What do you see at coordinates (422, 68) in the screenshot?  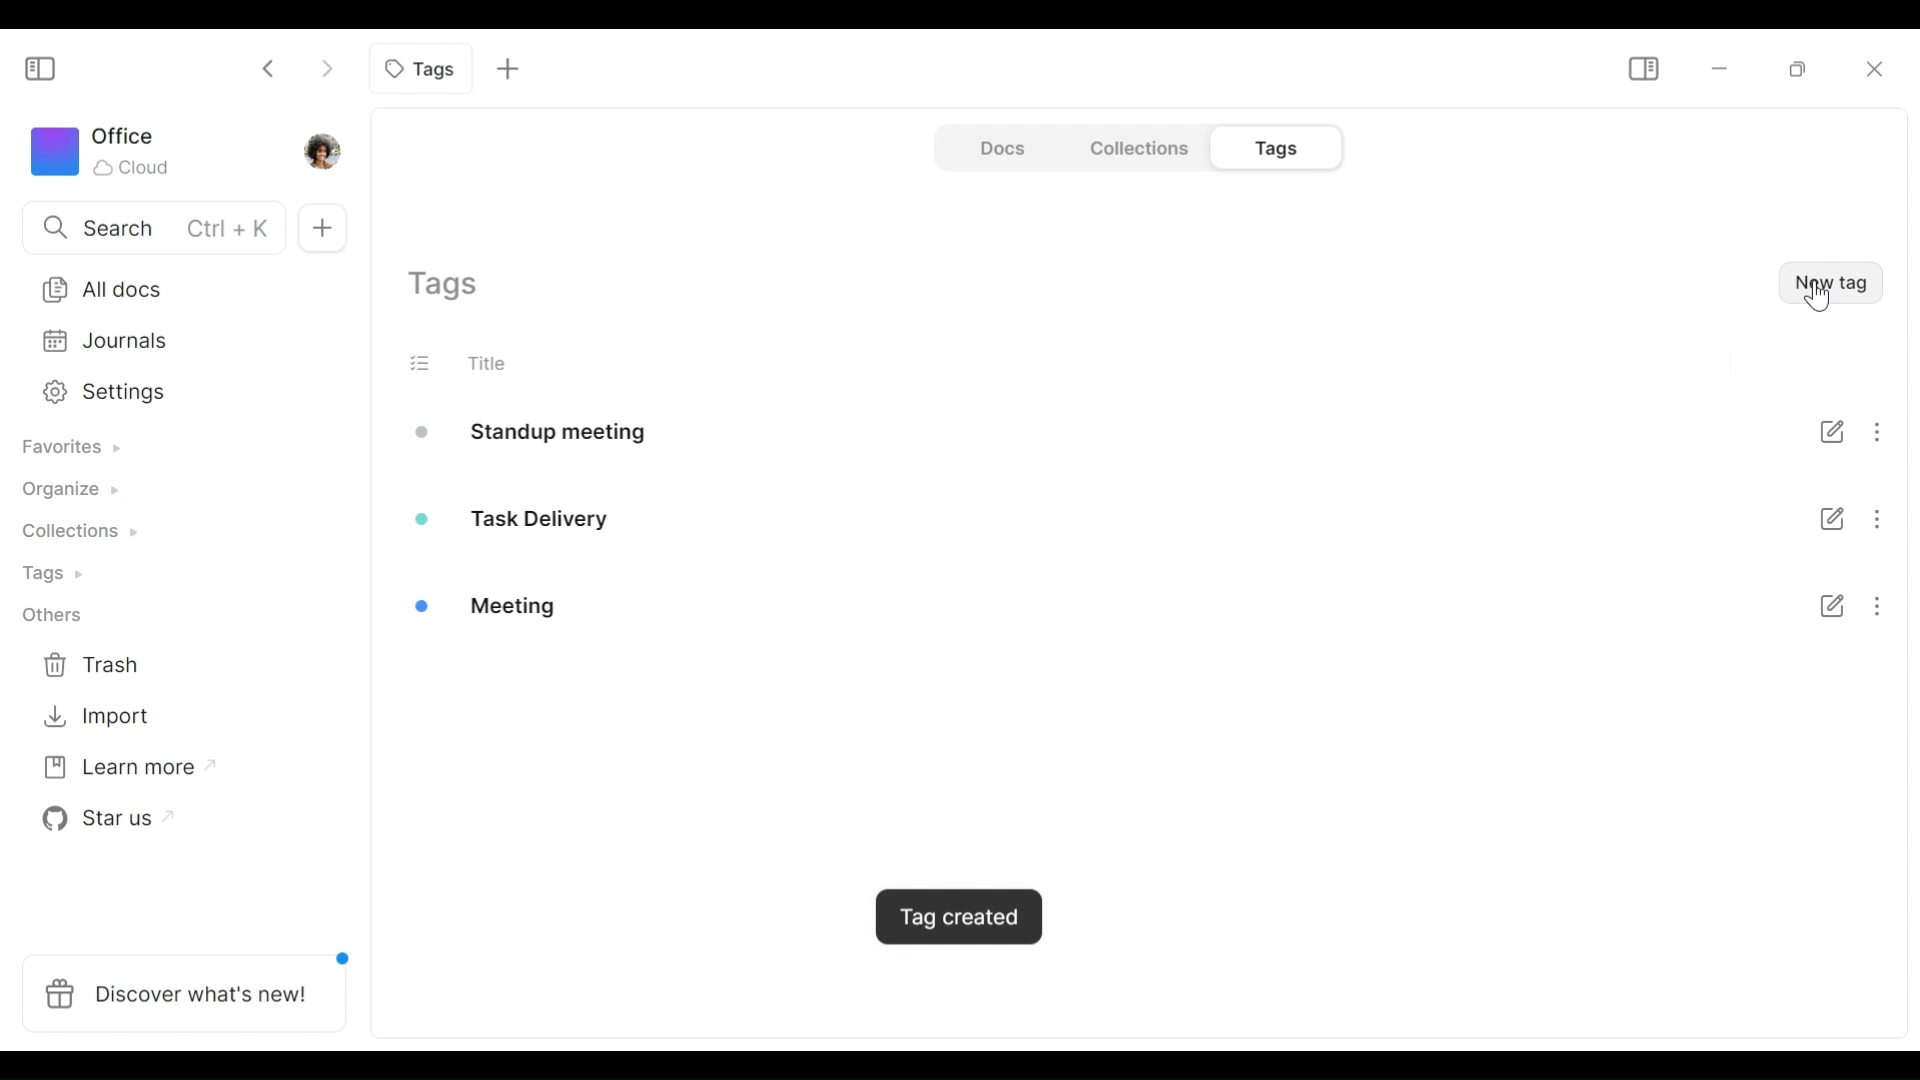 I see `Current tab` at bounding box center [422, 68].